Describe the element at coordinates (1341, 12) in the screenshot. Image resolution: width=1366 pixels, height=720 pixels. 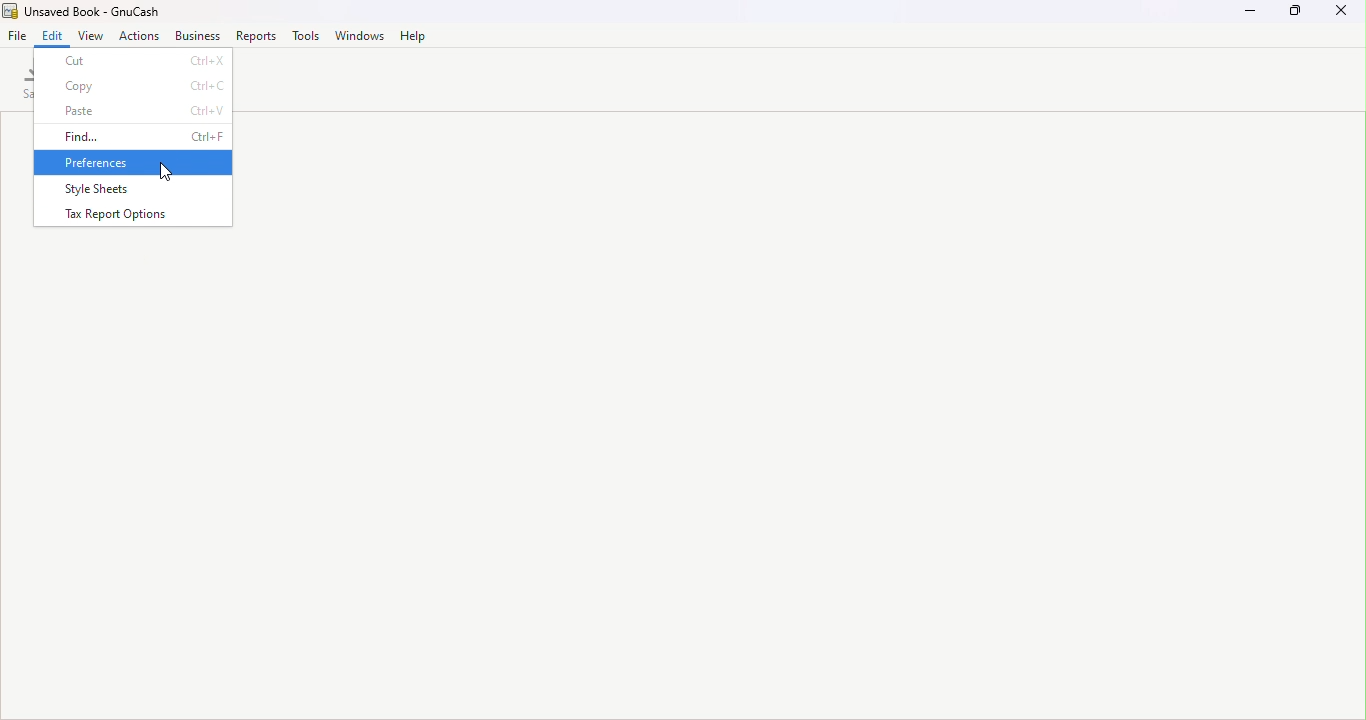
I see `Close` at that location.